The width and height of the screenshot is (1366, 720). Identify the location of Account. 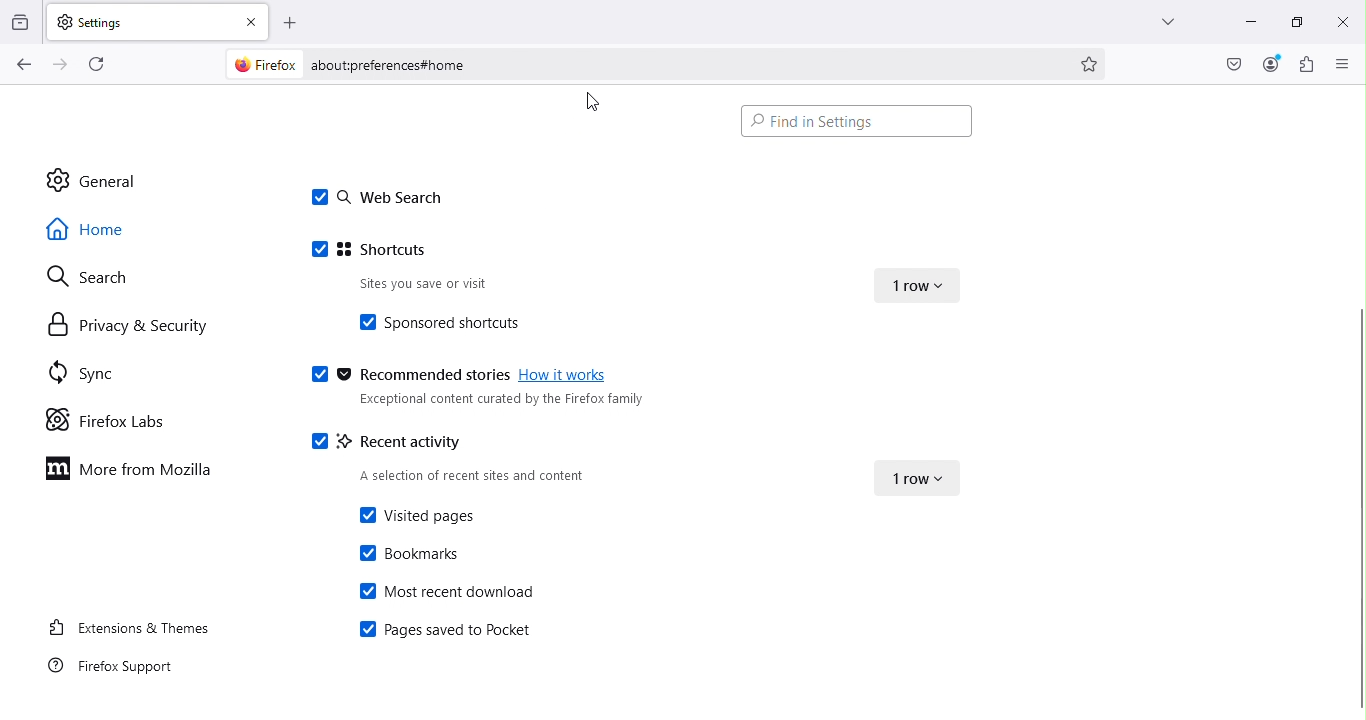
(1271, 64).